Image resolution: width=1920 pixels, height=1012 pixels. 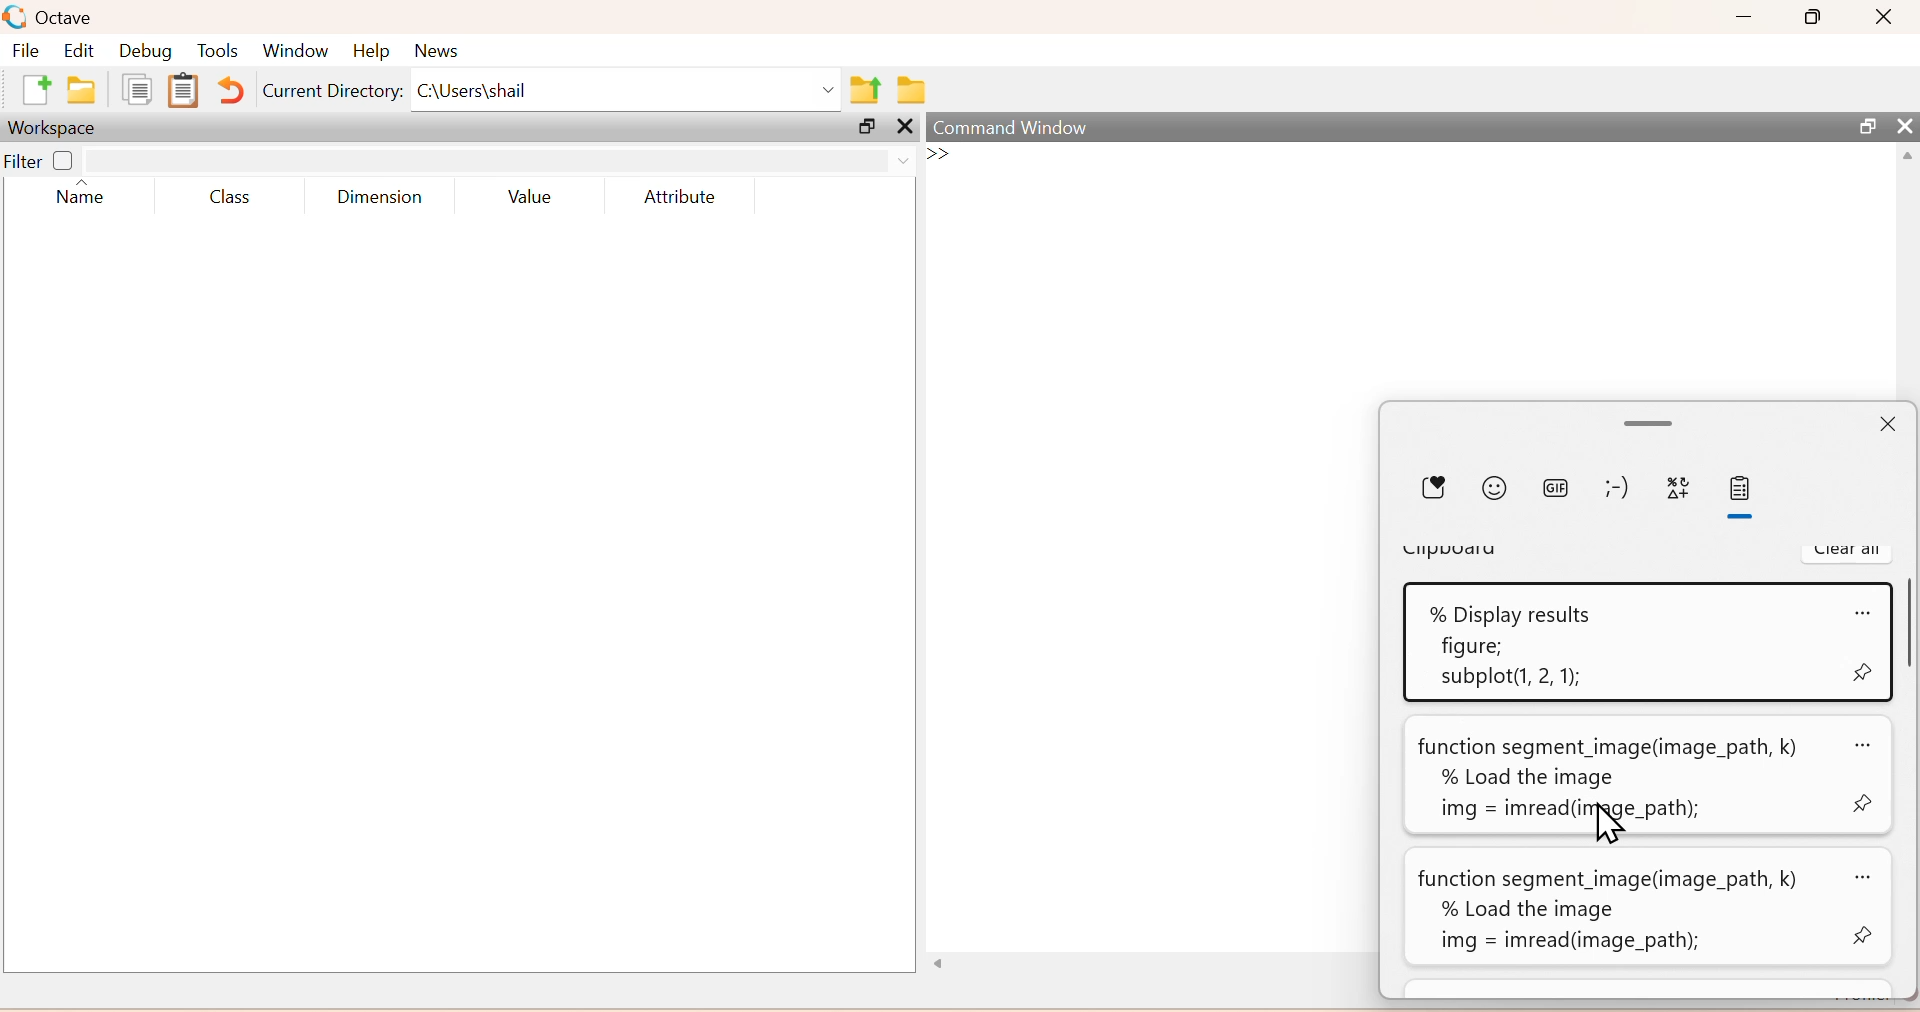 I want to click on Debug, so click(x=144, y=53).